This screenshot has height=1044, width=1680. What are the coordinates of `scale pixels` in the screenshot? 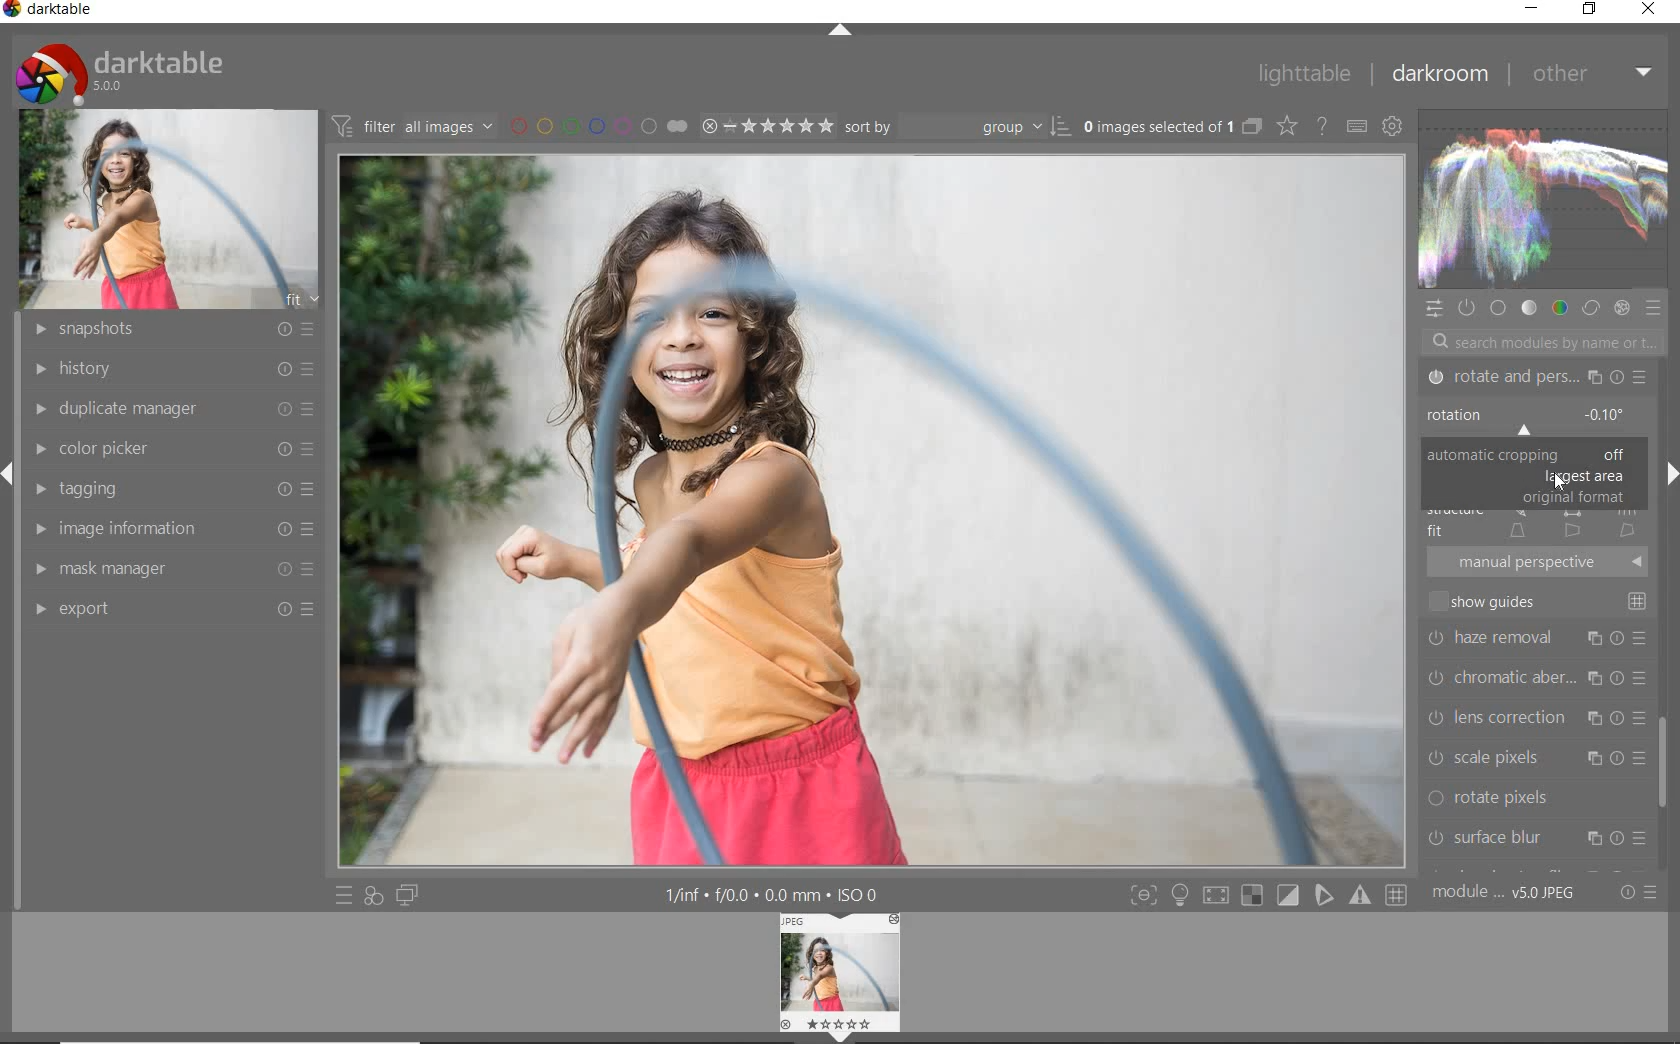 It's located at (1535, 757).